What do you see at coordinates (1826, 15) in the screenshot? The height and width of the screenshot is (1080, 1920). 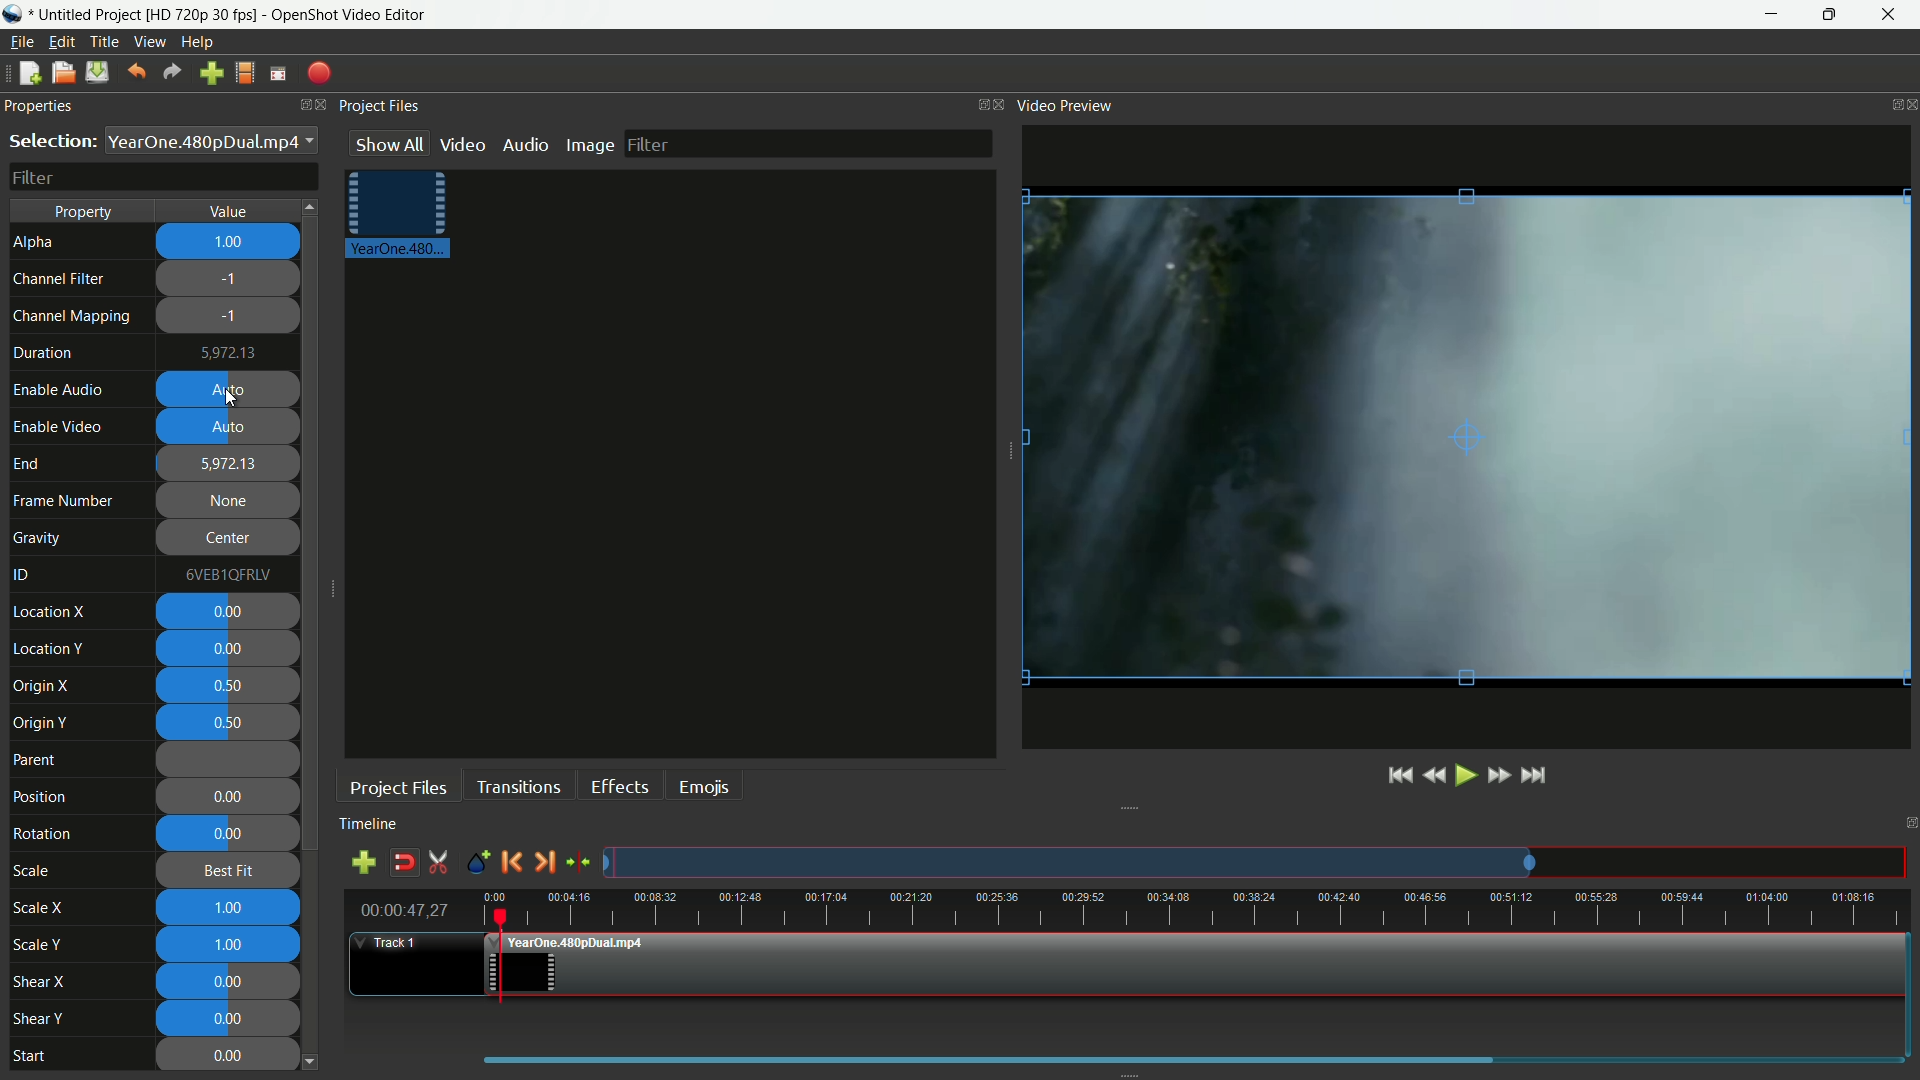 I see `maximize` at bounding box center [1826, 15].